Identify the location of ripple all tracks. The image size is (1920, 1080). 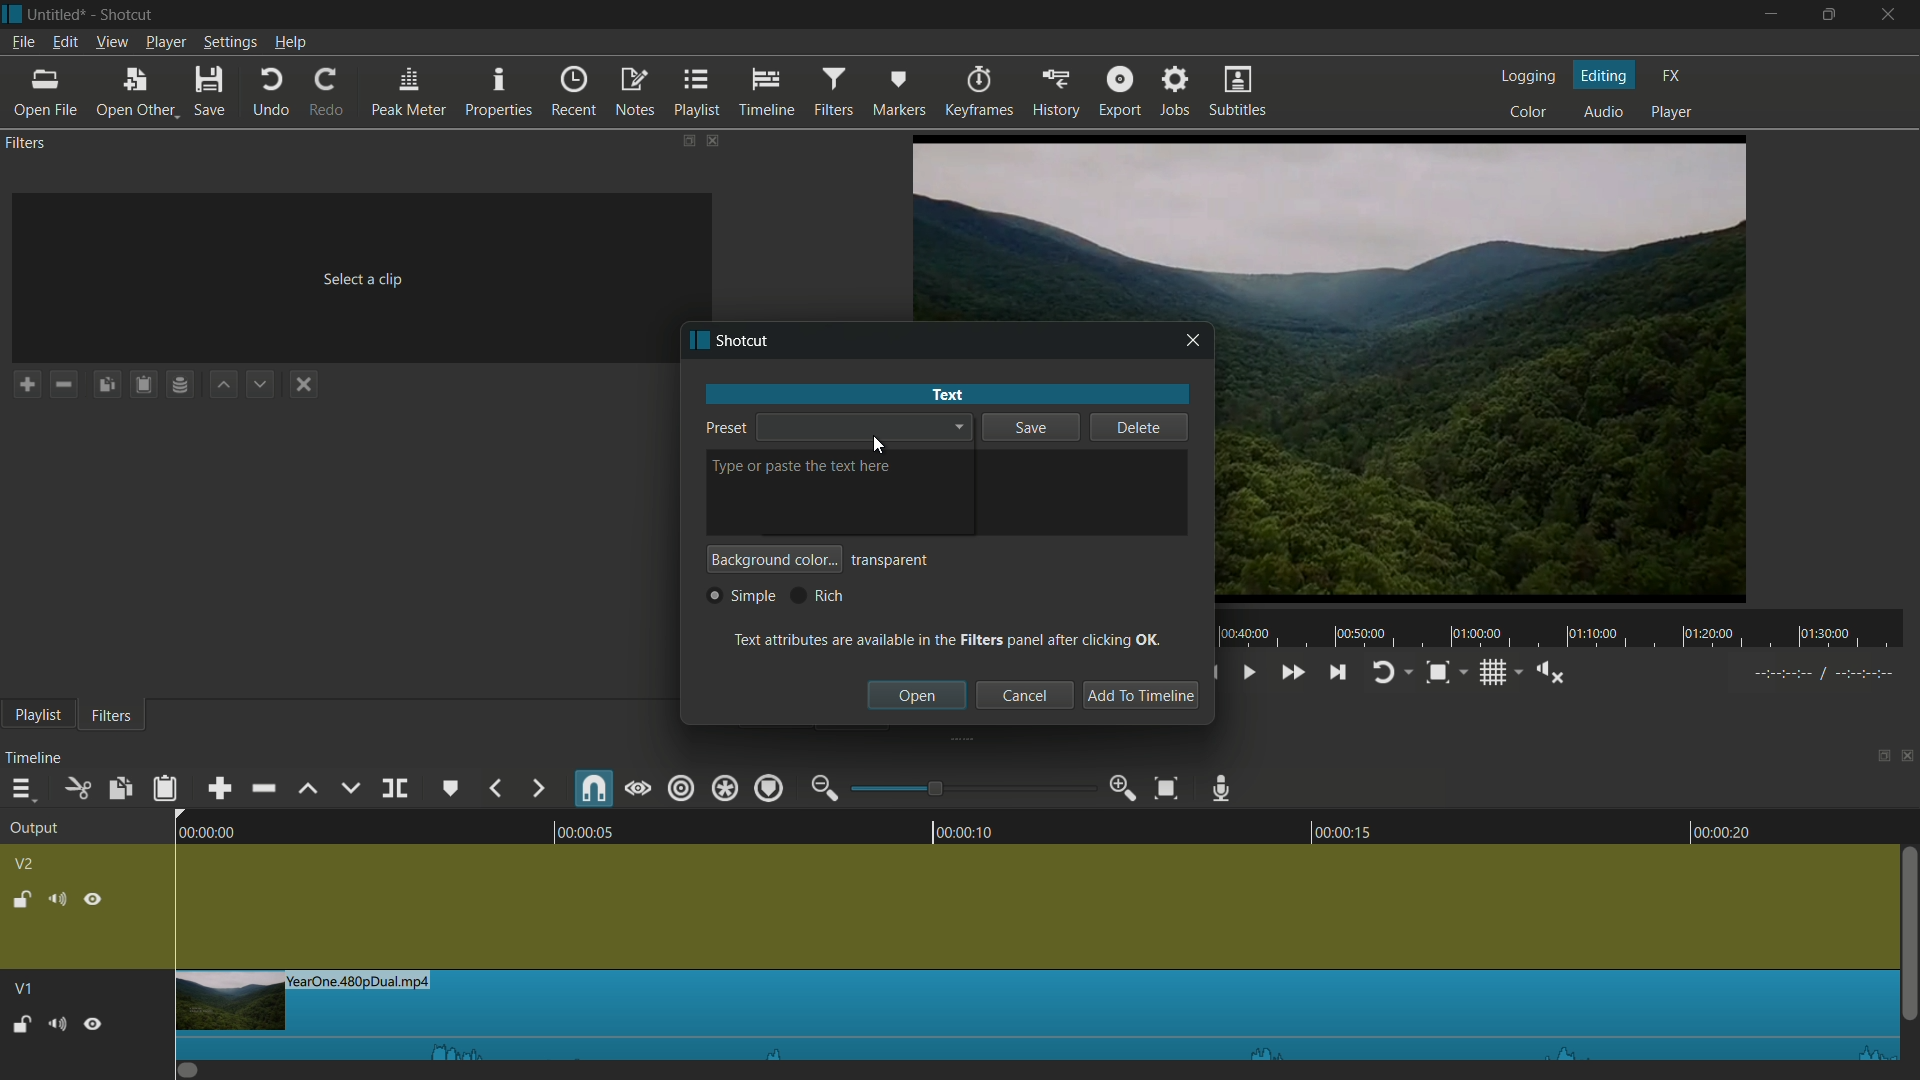
(724, 788).